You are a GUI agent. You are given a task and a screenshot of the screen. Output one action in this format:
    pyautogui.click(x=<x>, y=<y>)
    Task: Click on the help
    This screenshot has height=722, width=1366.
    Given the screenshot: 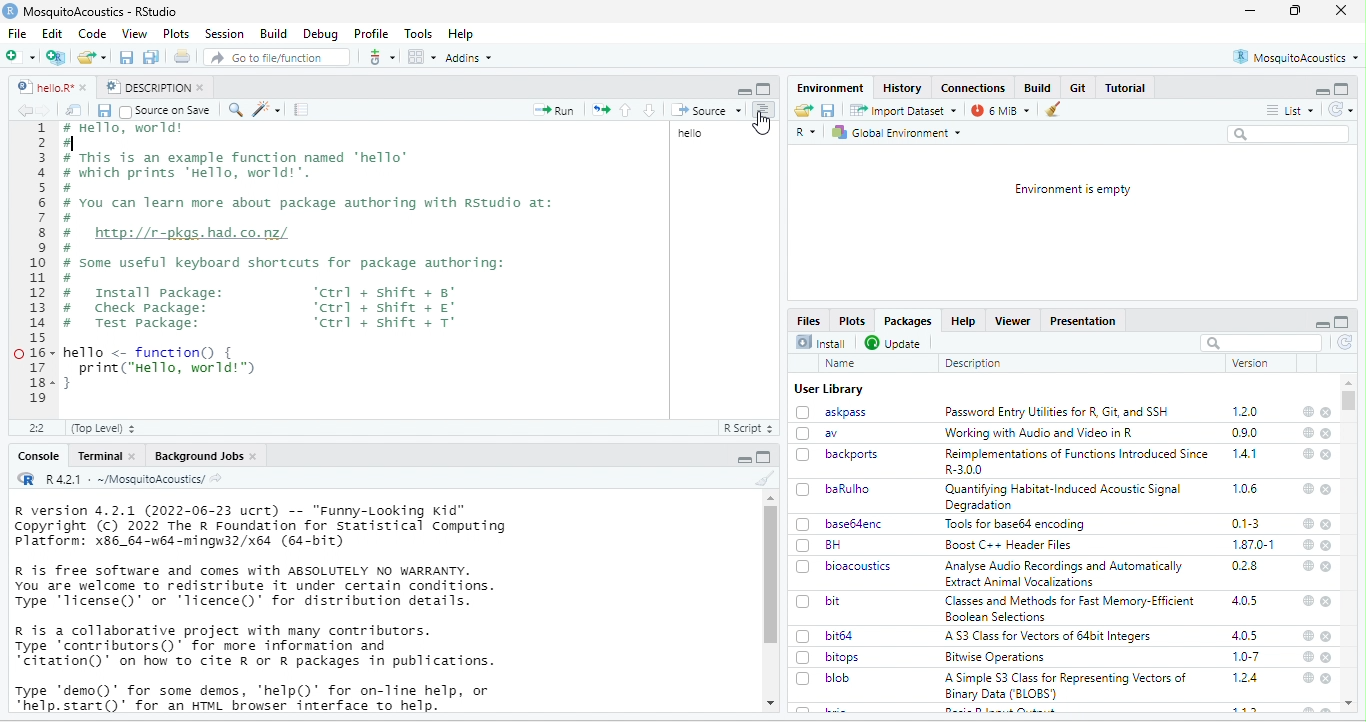 What is the action you would take?
    pyautogui.click(x=1308, y=565)
    